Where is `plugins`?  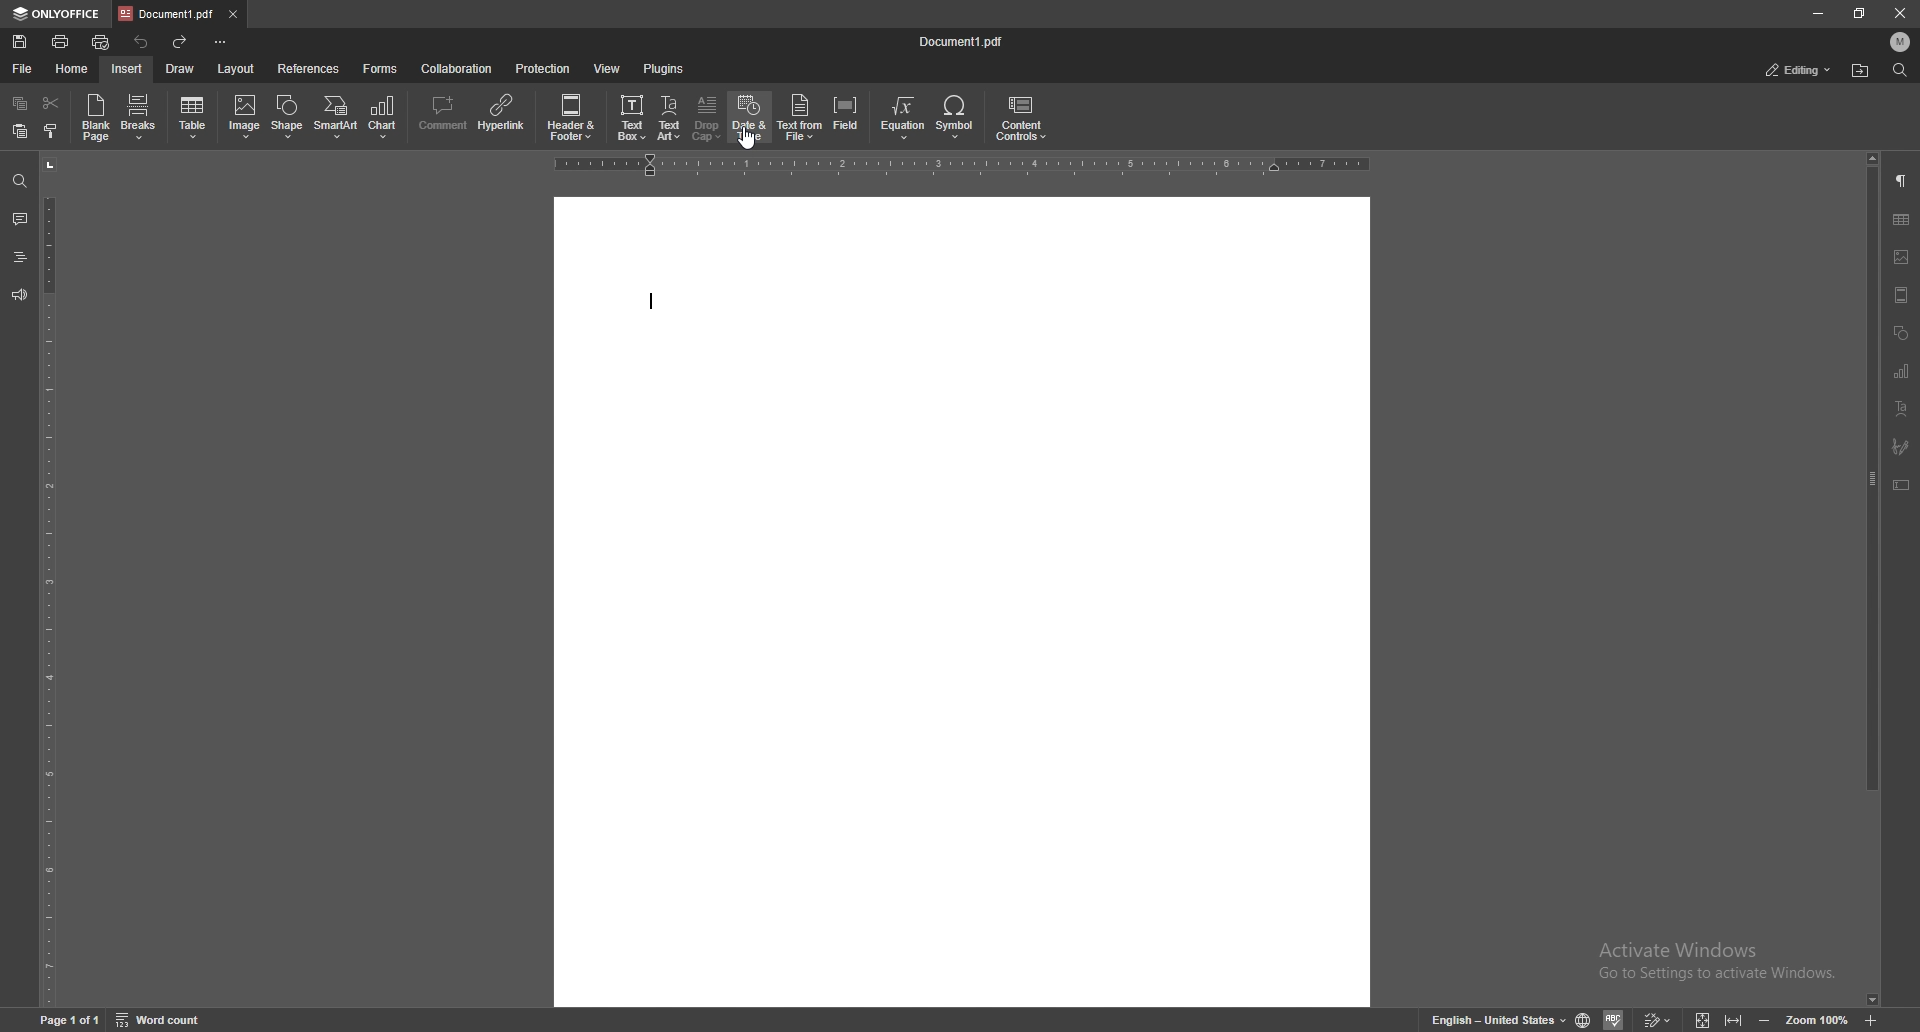 plugins is located at coordinates (667, 69).